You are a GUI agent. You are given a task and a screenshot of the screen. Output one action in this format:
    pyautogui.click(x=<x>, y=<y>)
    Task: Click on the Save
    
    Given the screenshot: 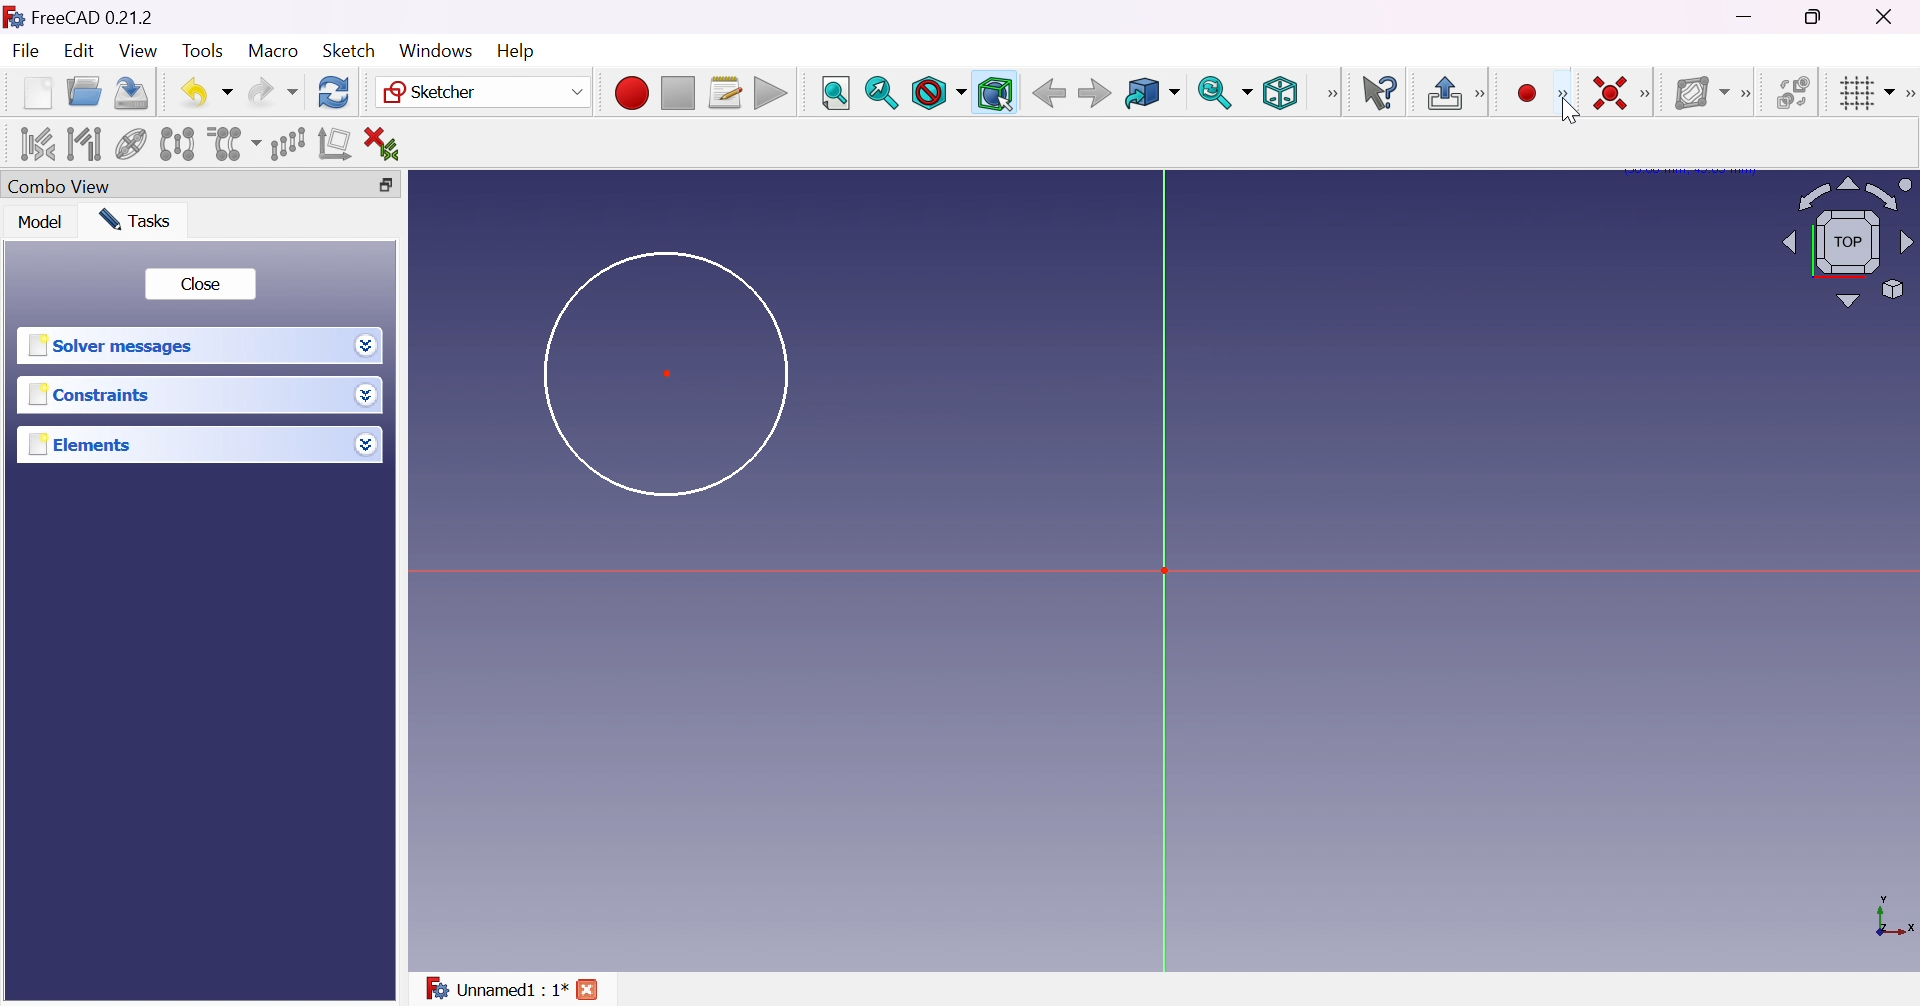 What is the action you would take?
    pyautogui.click(x=128, y=91)
    